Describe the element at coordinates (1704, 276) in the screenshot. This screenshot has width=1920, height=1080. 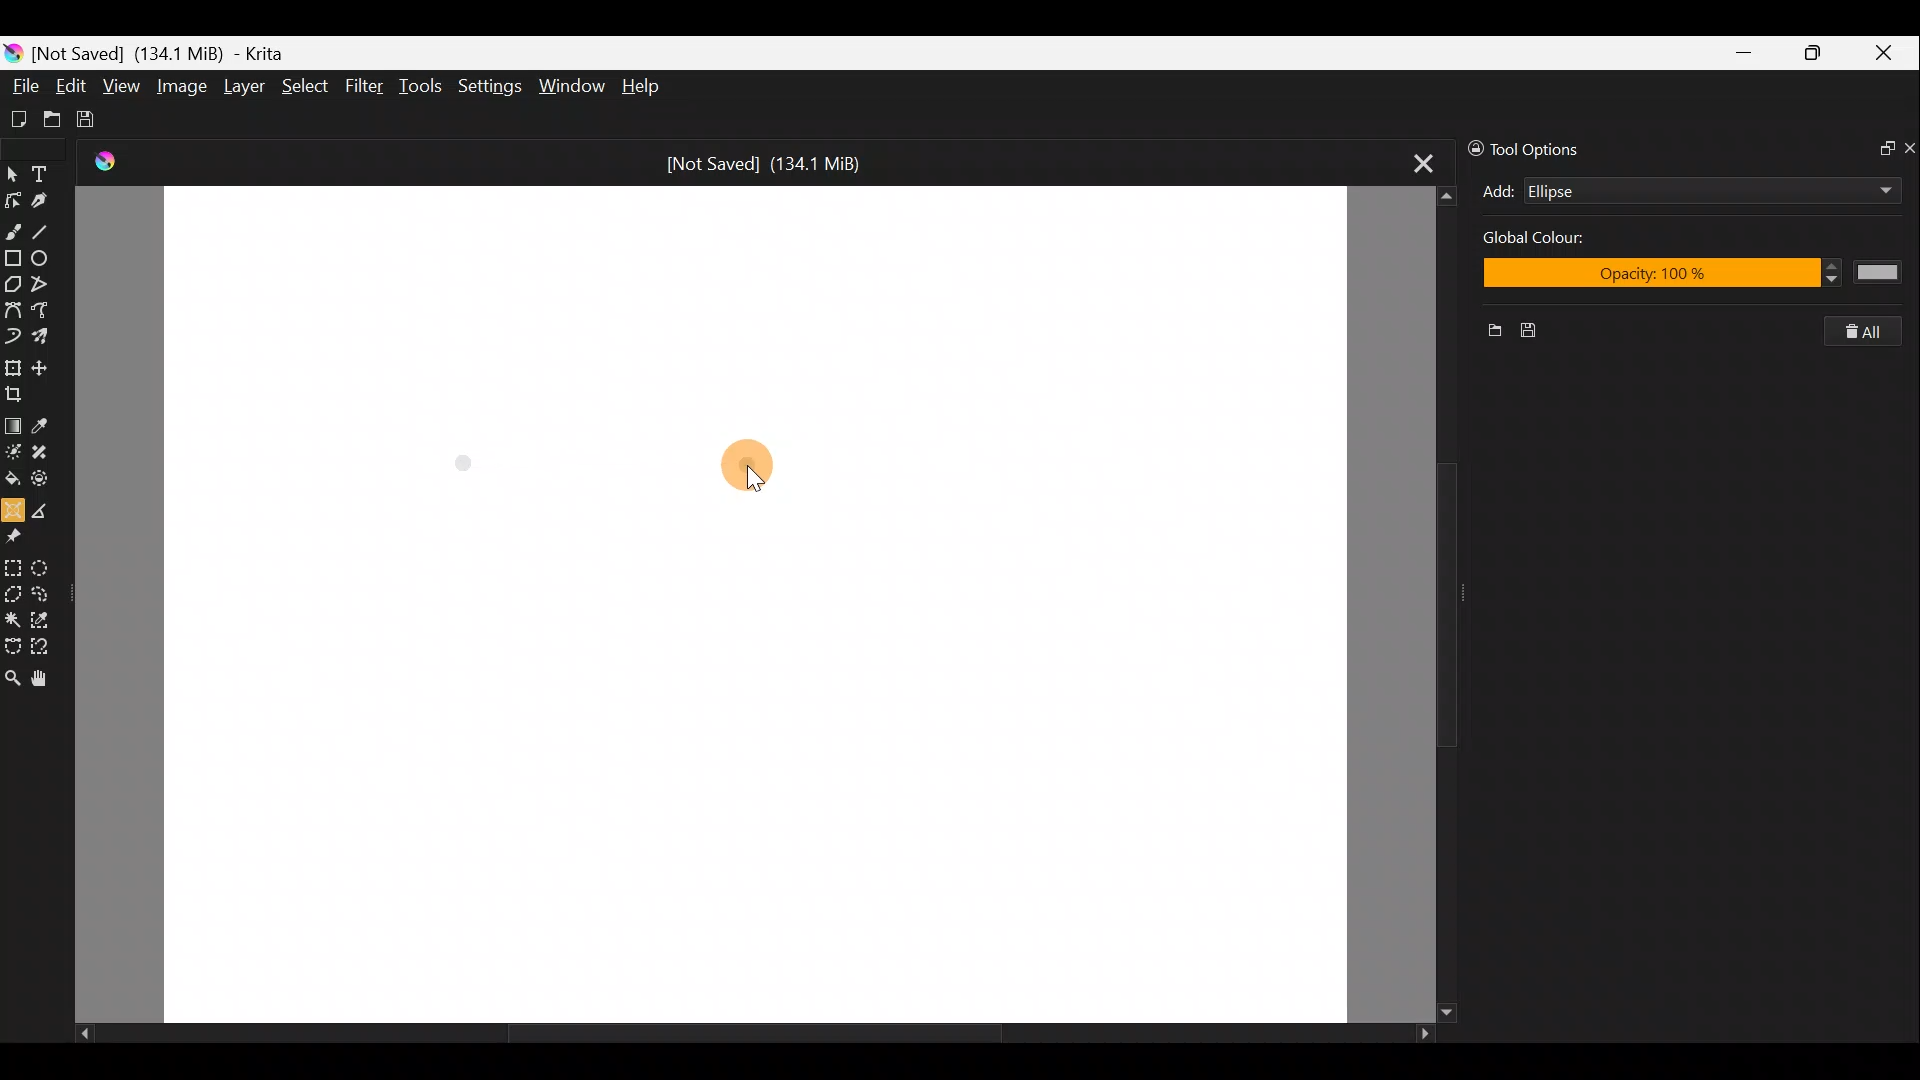
I see `Opacity: 100%` at that location.